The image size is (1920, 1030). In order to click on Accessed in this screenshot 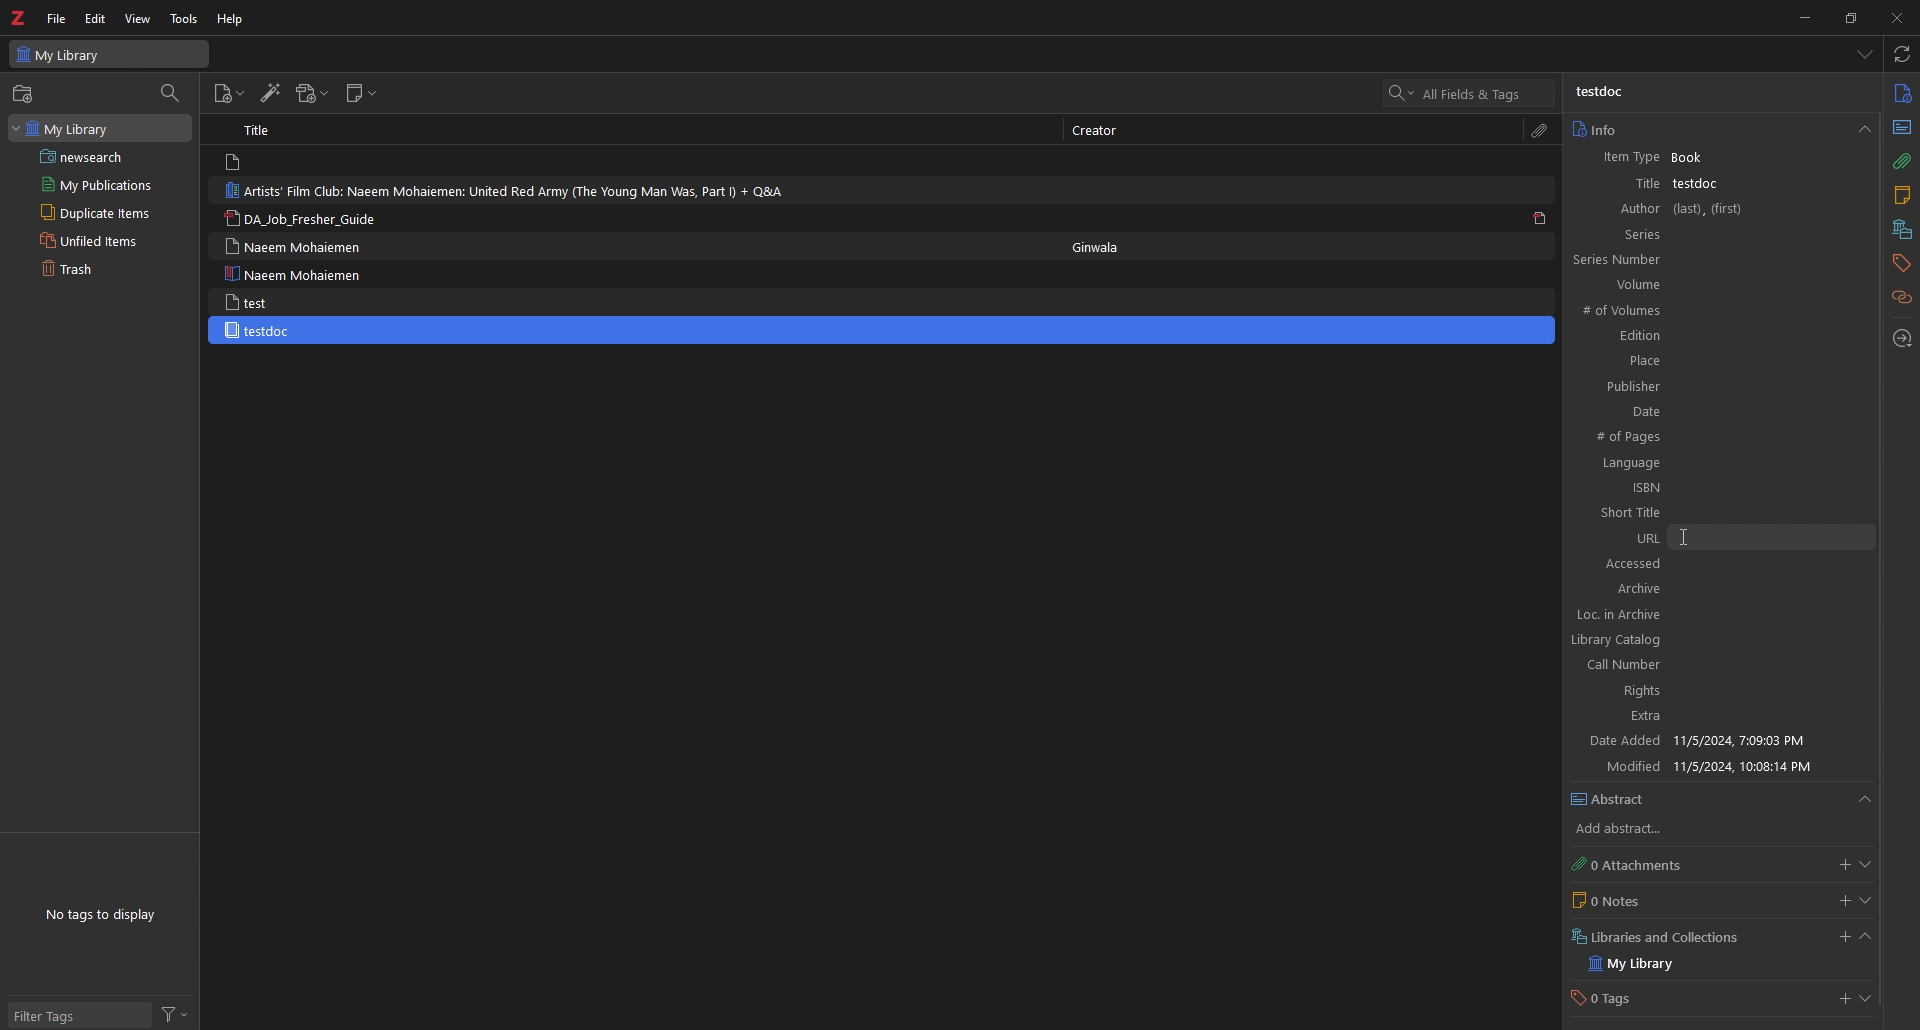, I will do `click(1723, 565)`.